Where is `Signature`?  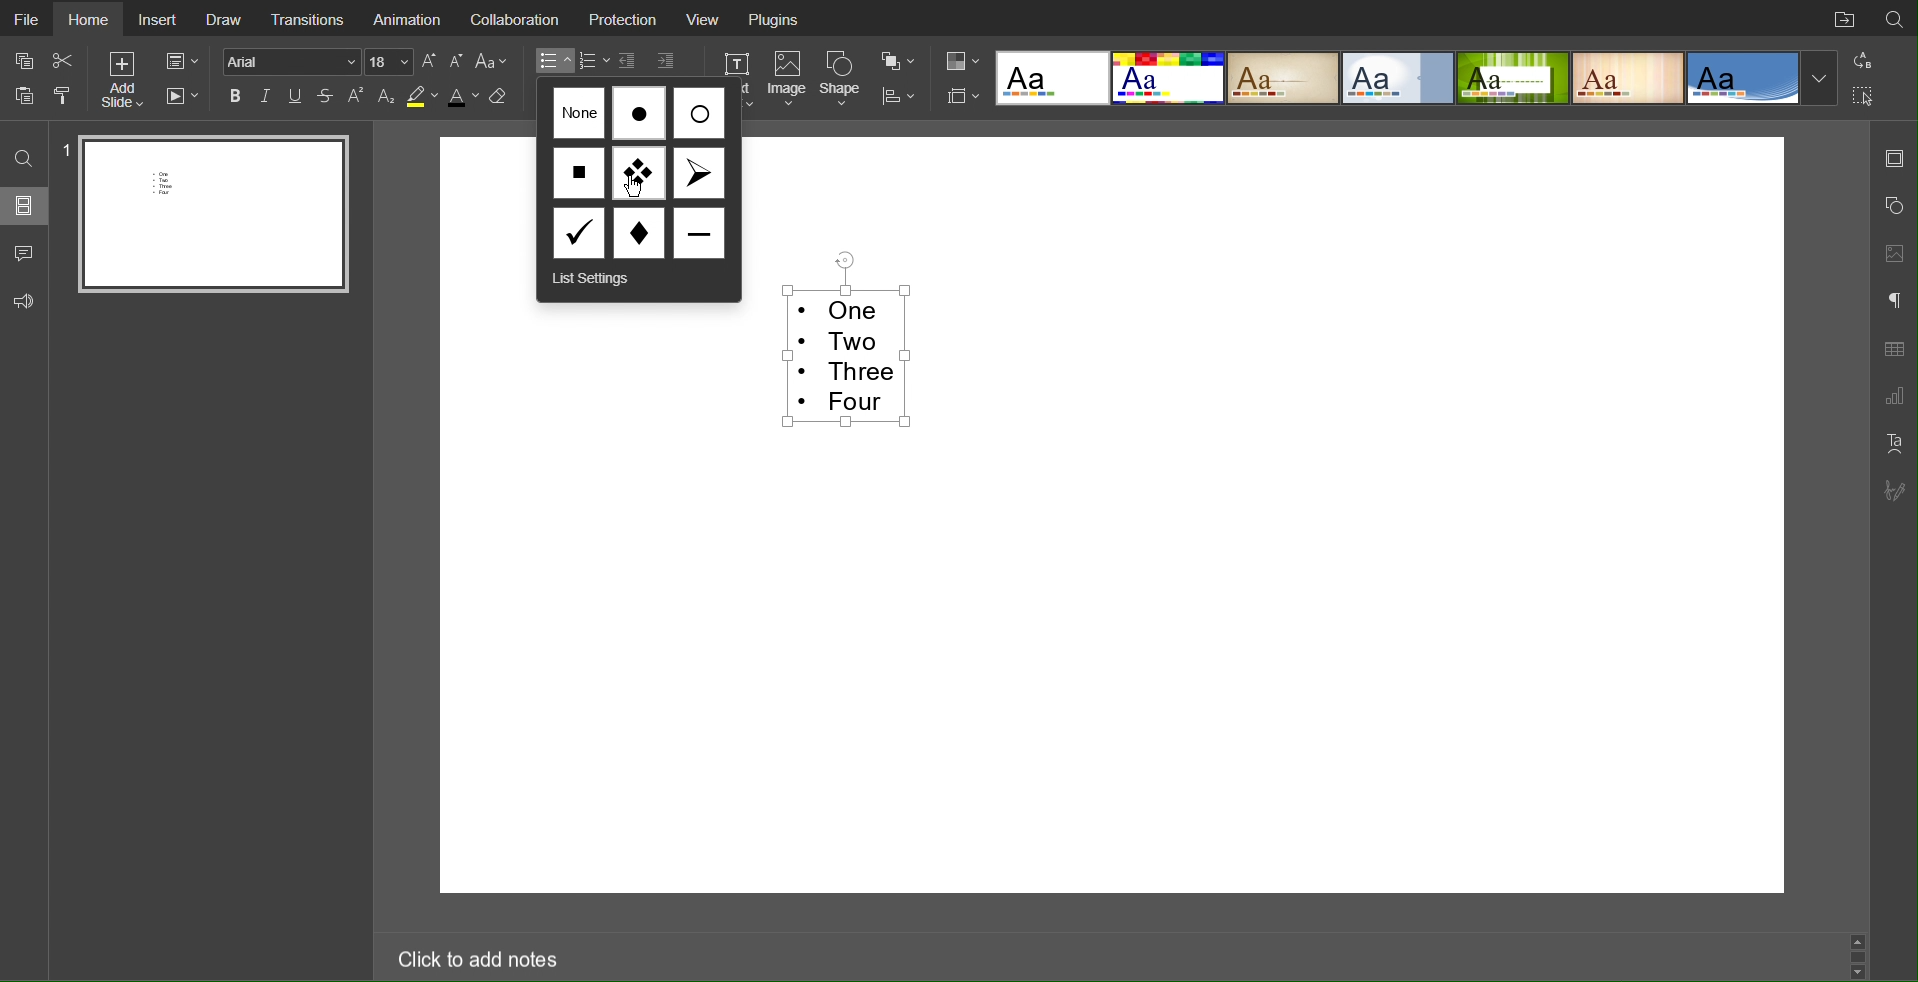
Signature is located at coordinates (1893, 487).